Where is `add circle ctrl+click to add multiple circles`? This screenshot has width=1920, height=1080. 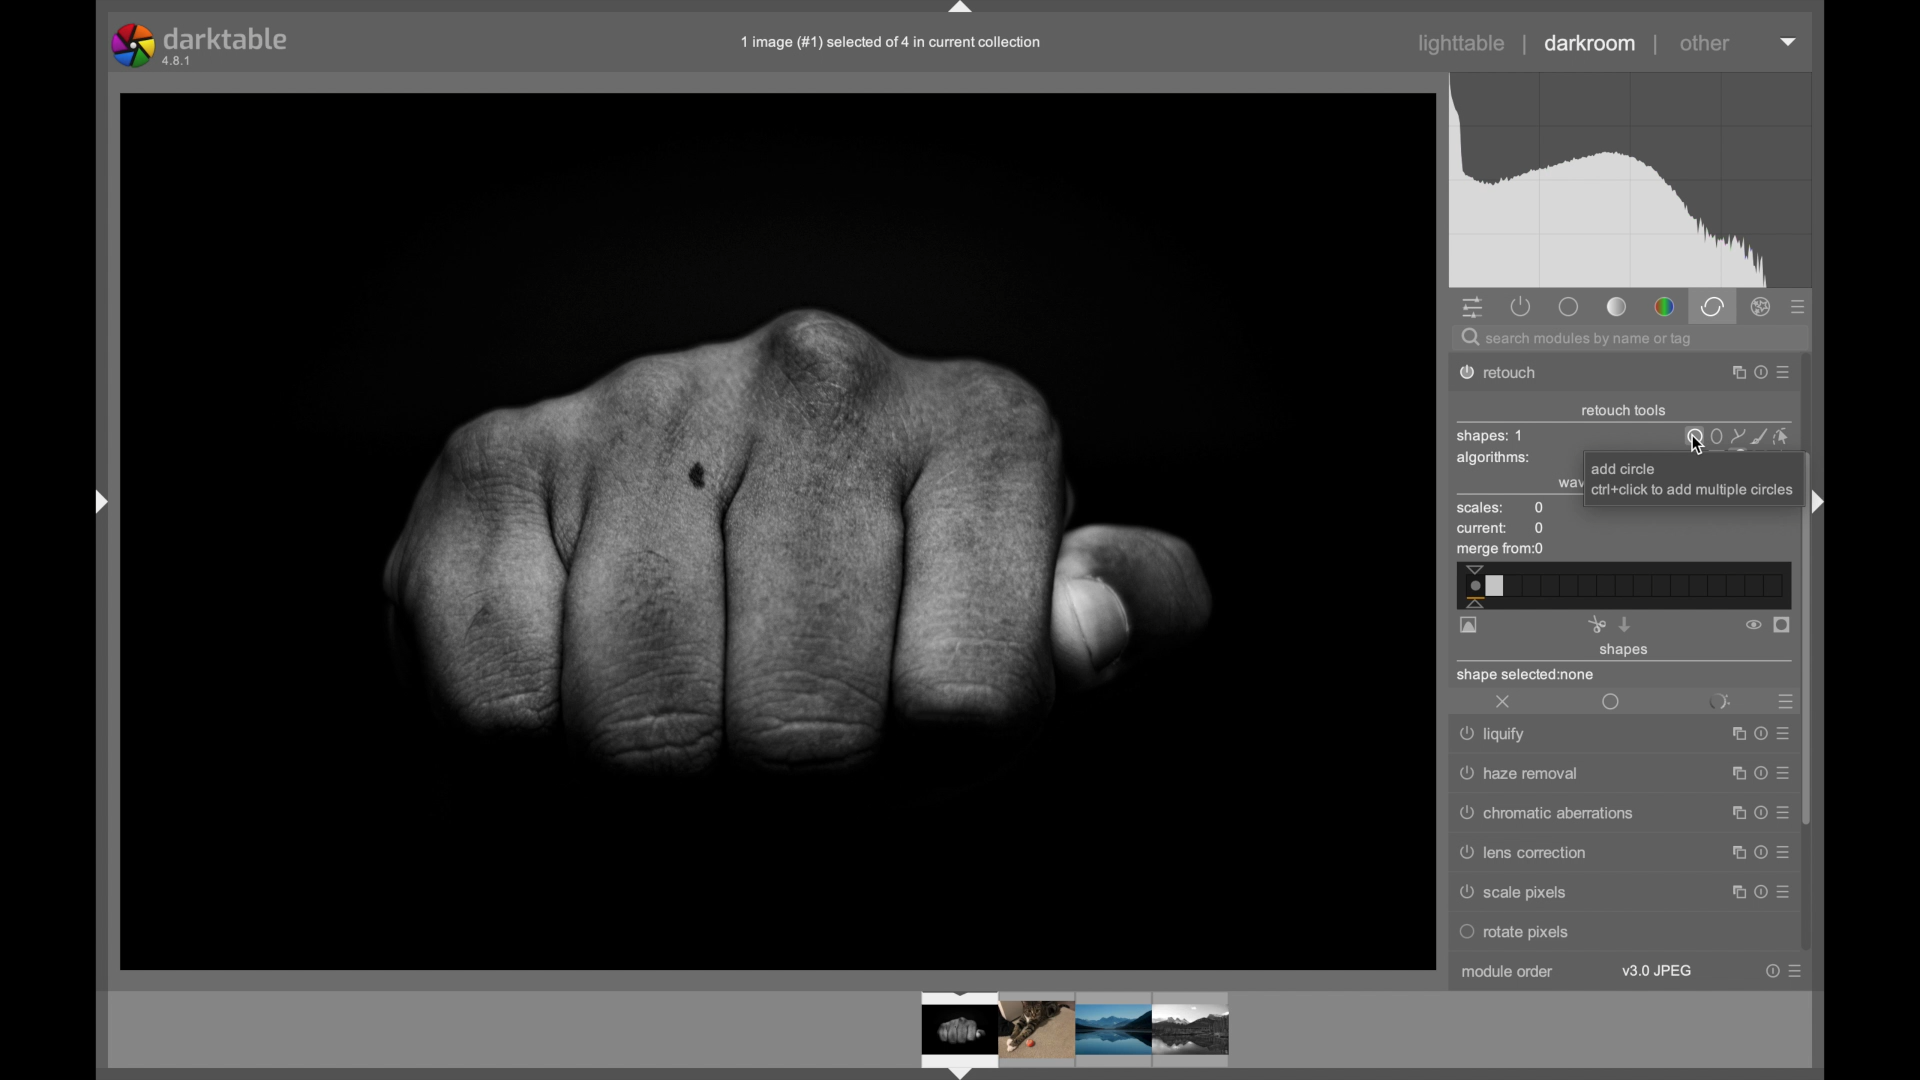
add circle ctrl+click to add multiple circles is located at coordinates (1690, 482).